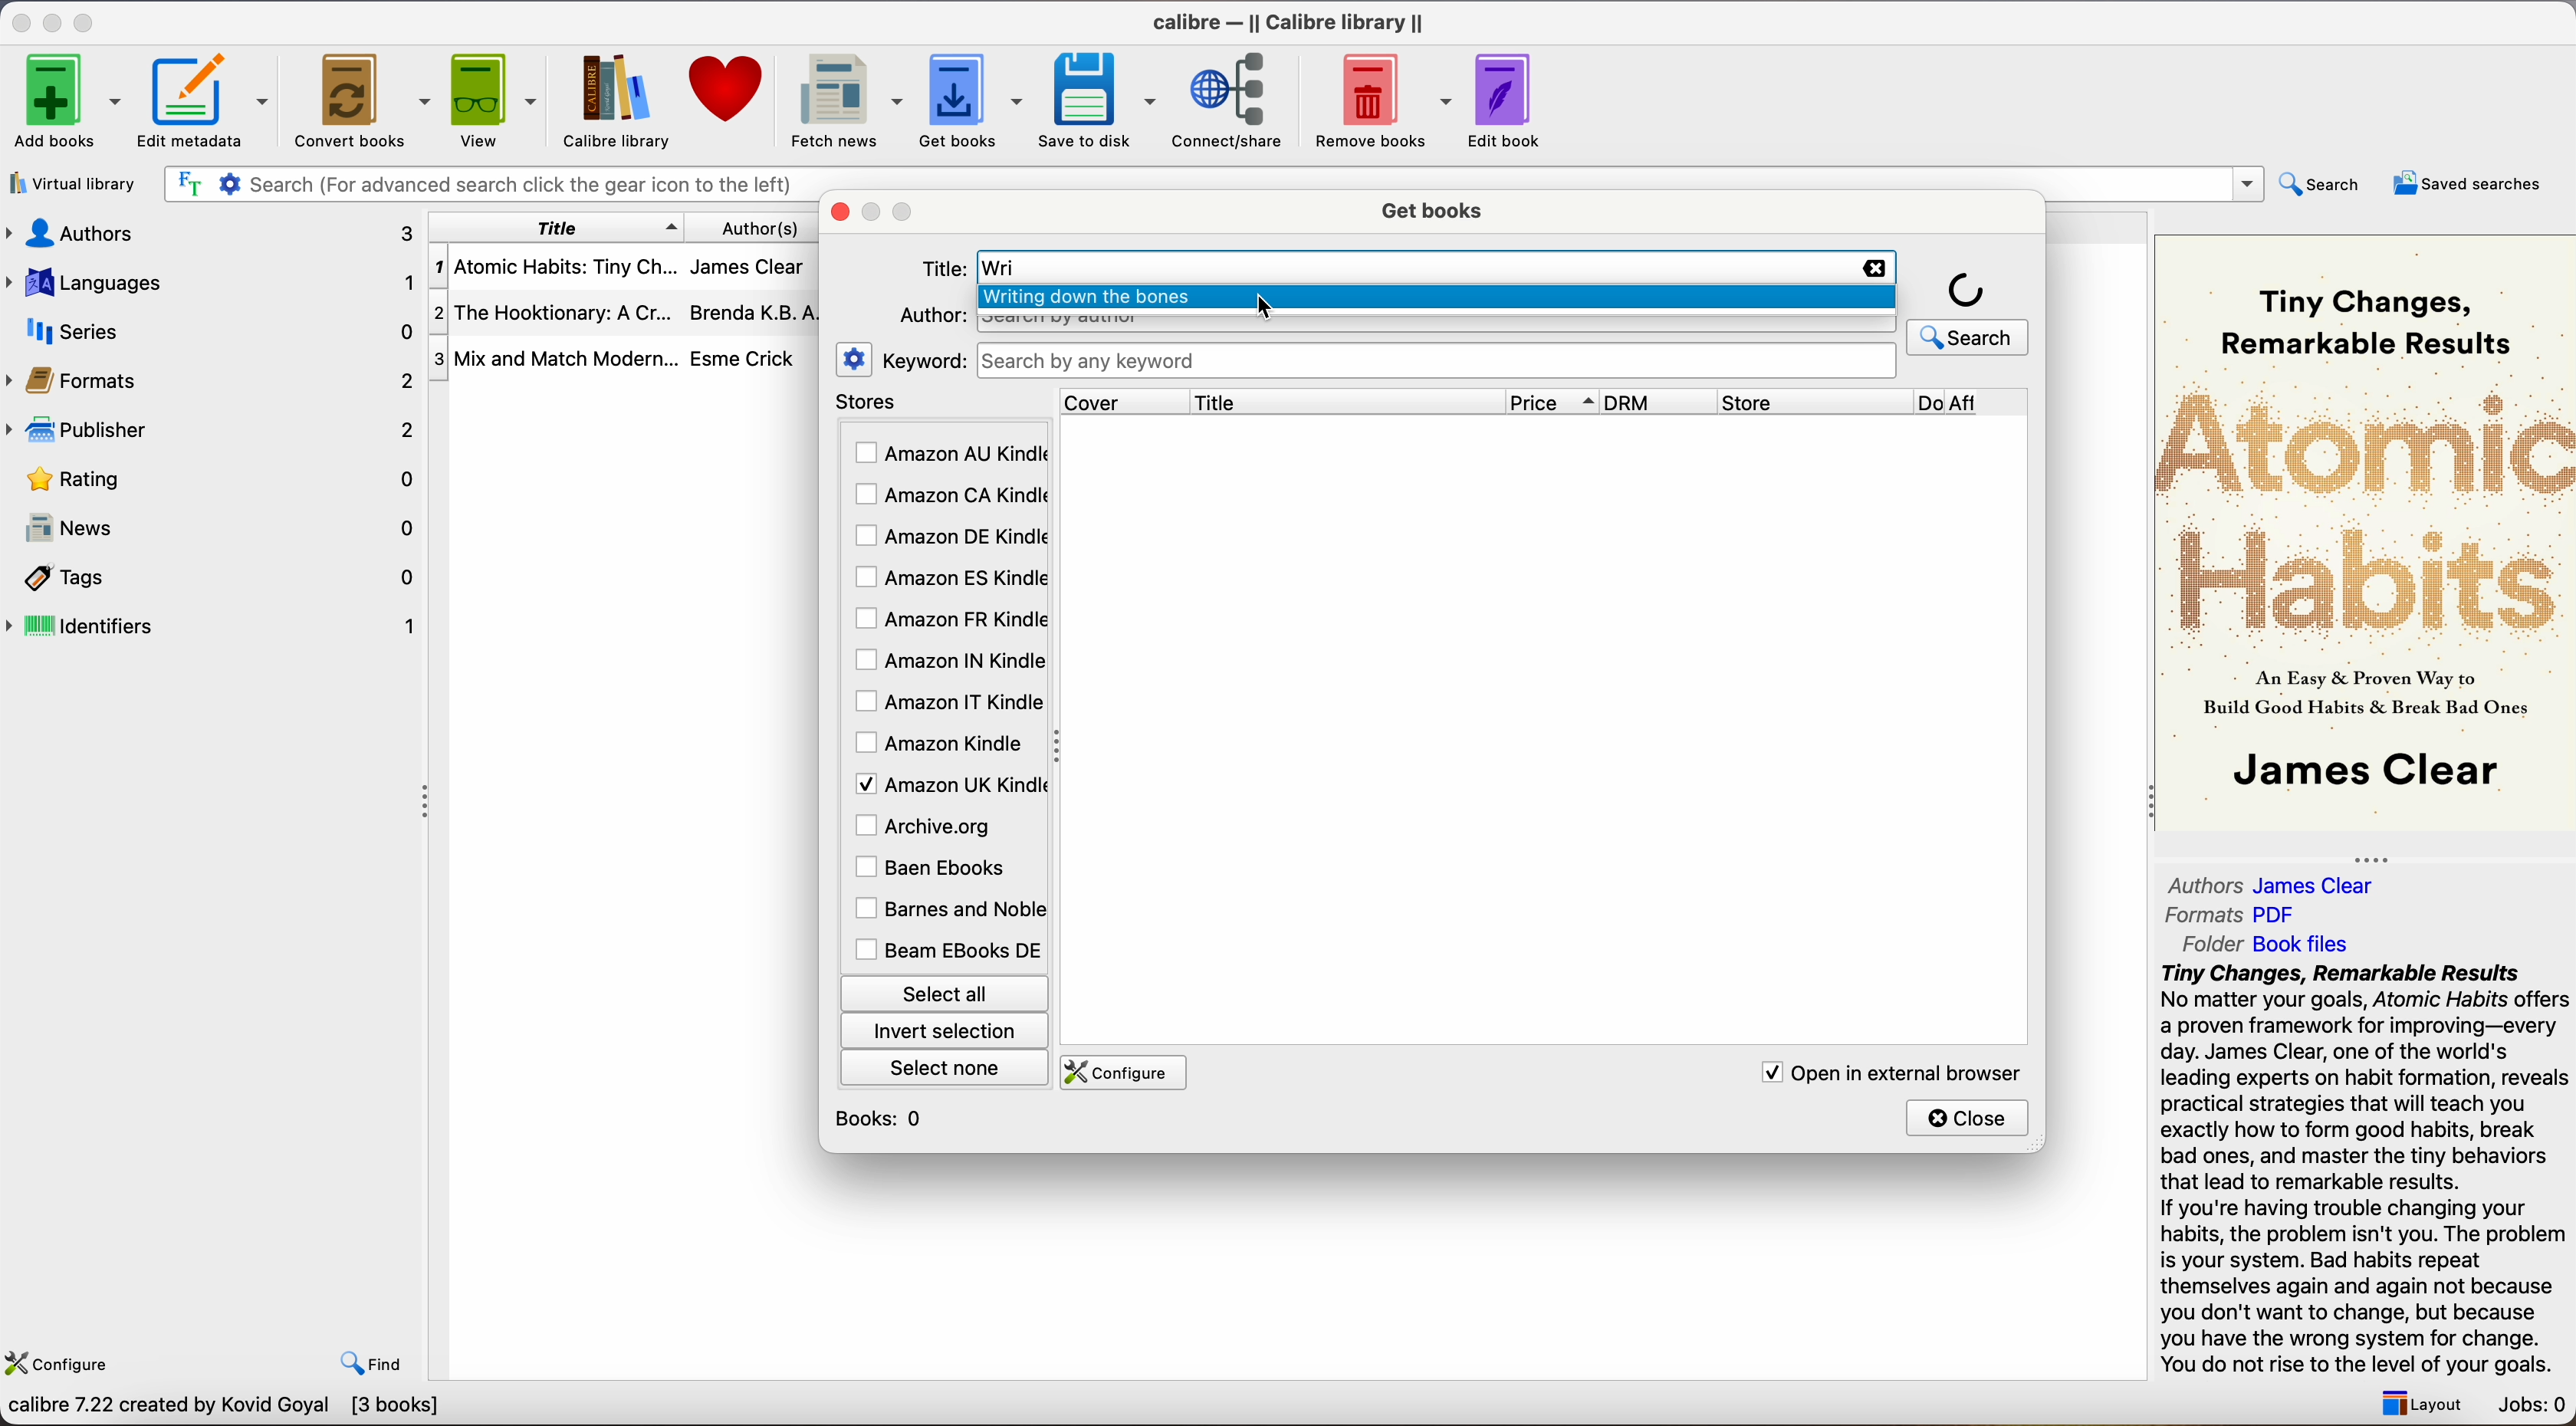 This screenshot has width=2576, height=1426. I want to click on configure, so click(1119, 1073).